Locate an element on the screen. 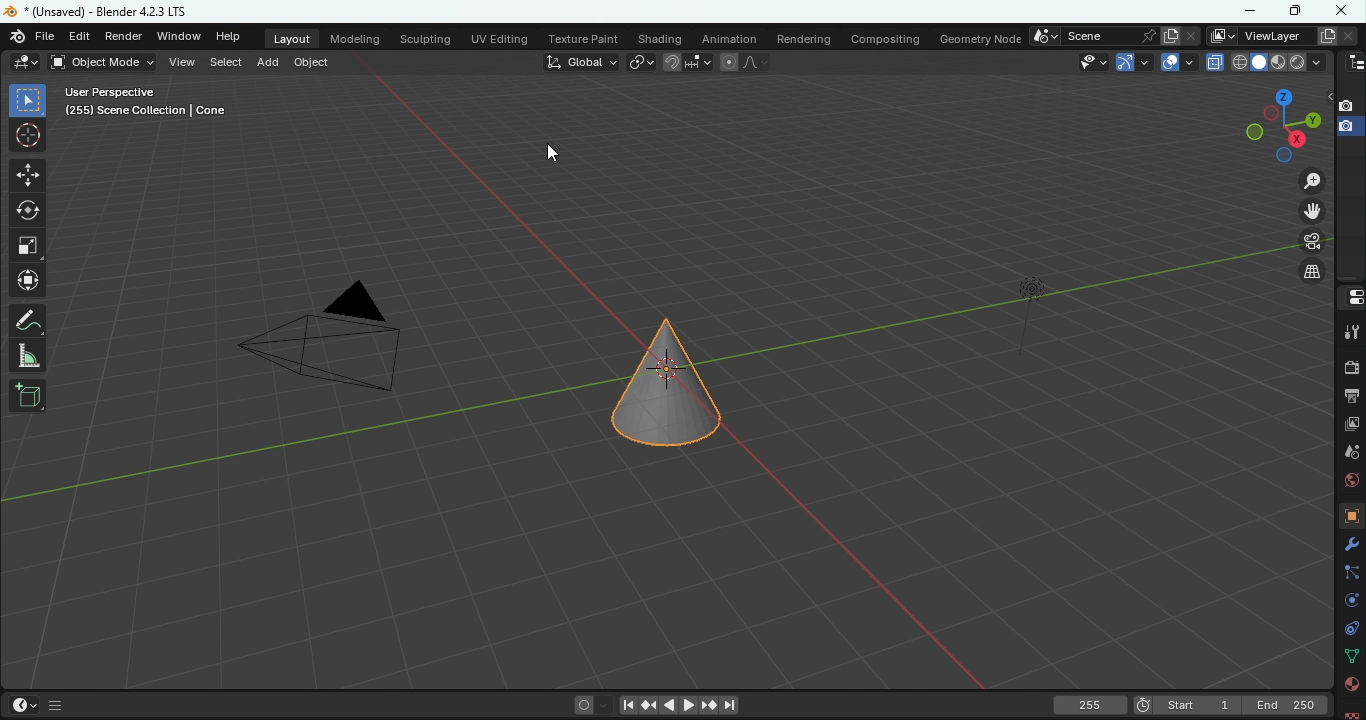  Editor type is located at coordinates (1352, 62).